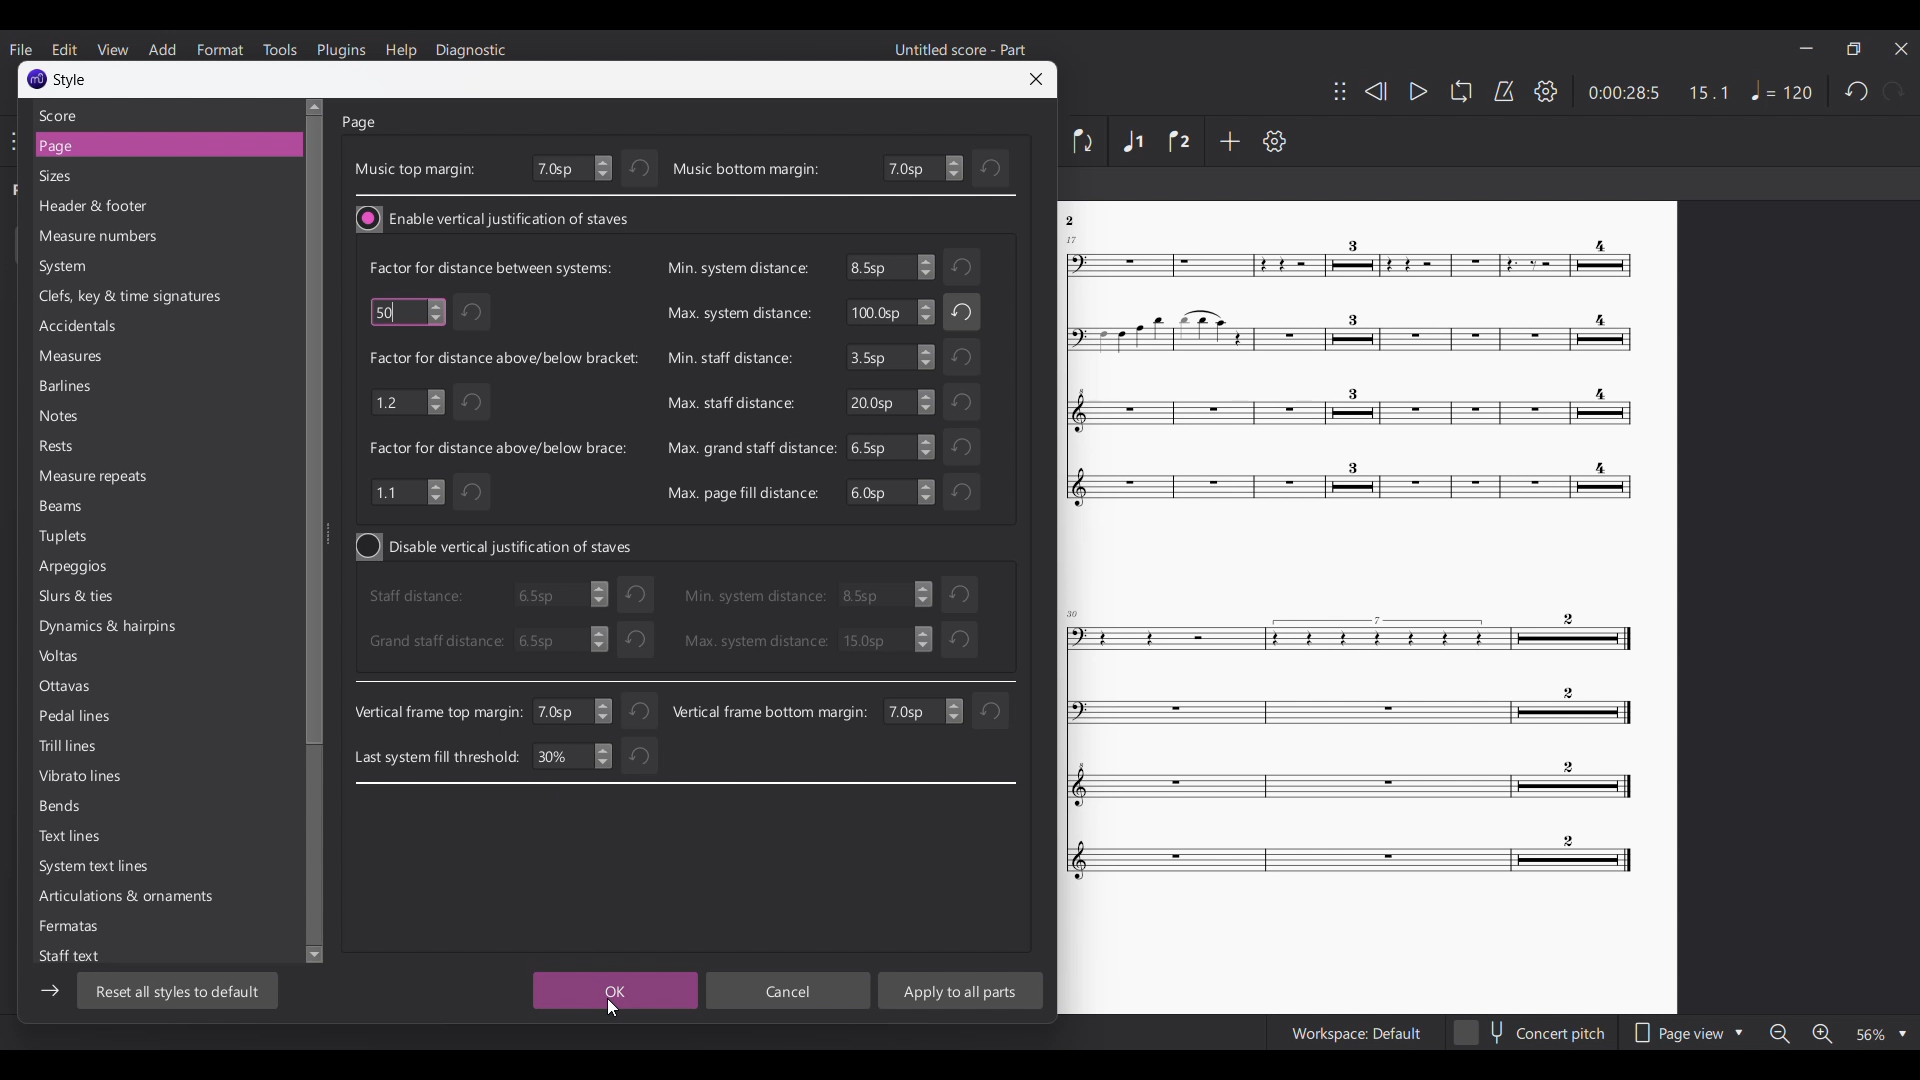  Describe the element at coordinates (922, 711) in the screenshot. I see `change value` at that location.